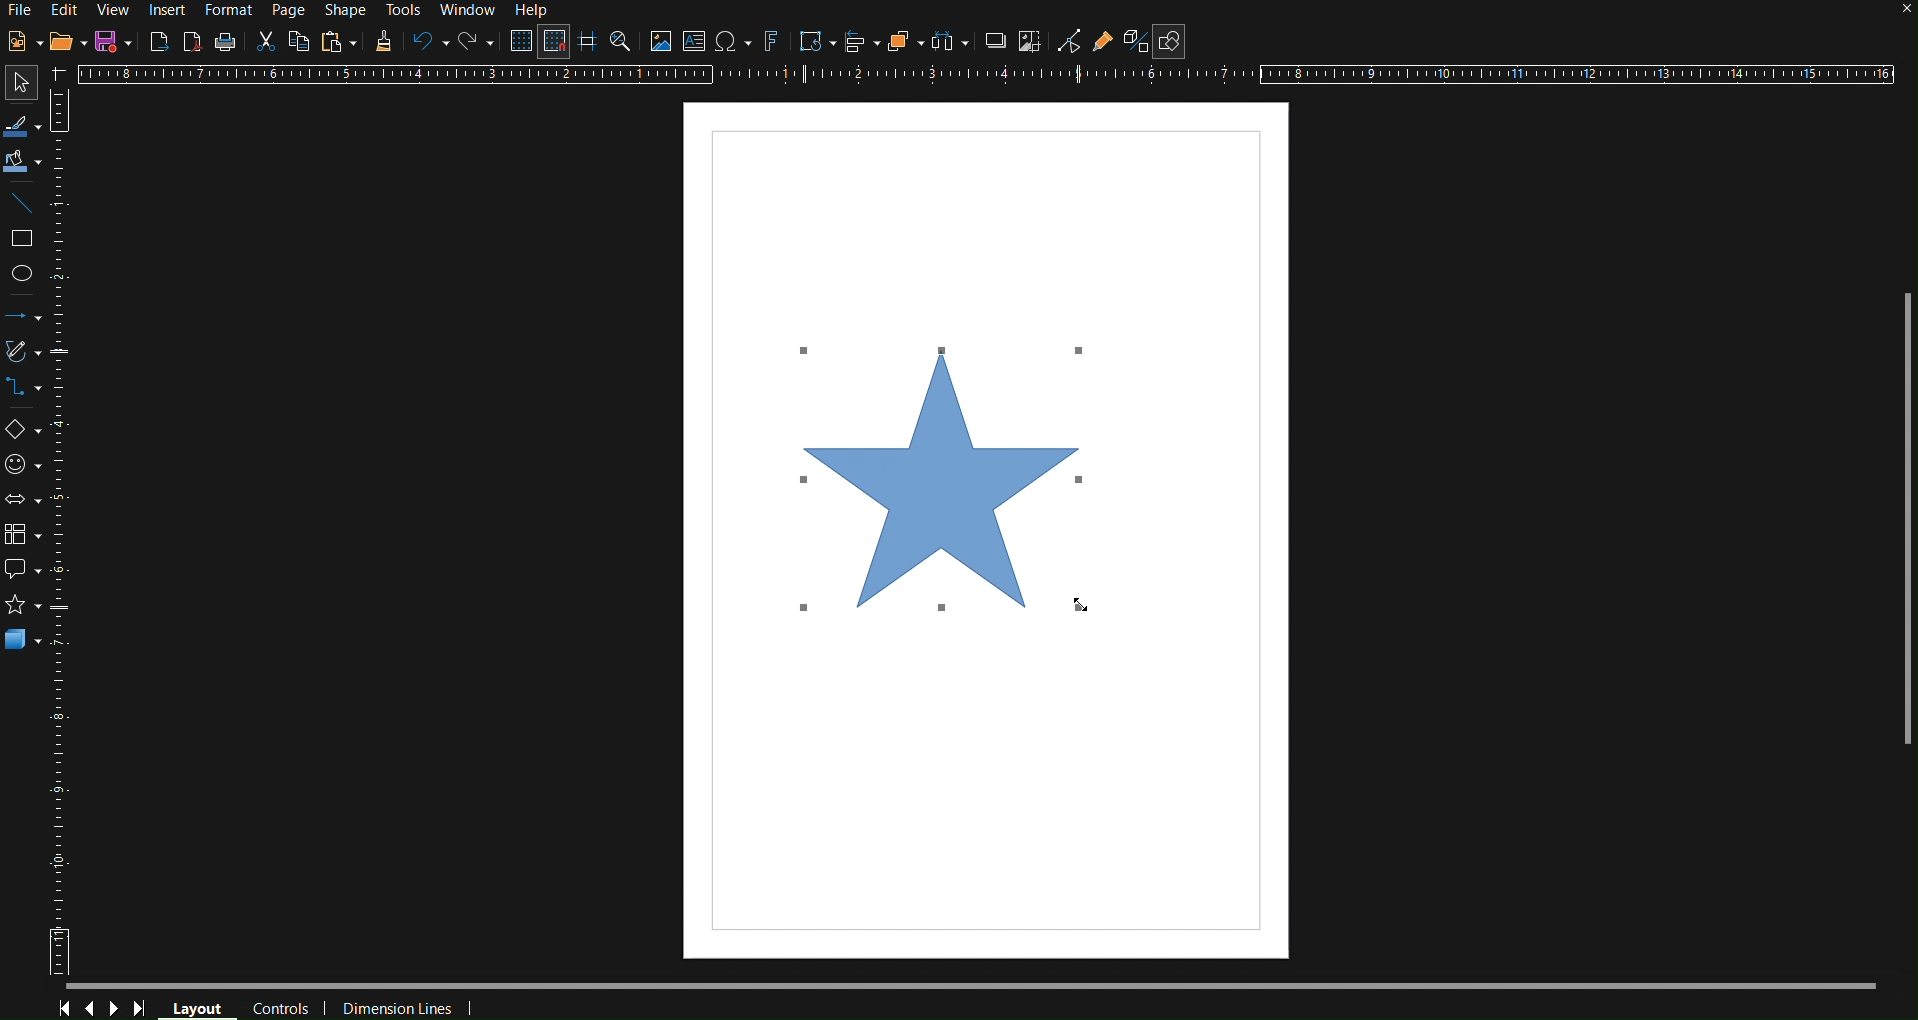 Image resolution: width=1918 pixels, height=1020 pixels. I want to click on Dimension Lines, so click(394, 1005).